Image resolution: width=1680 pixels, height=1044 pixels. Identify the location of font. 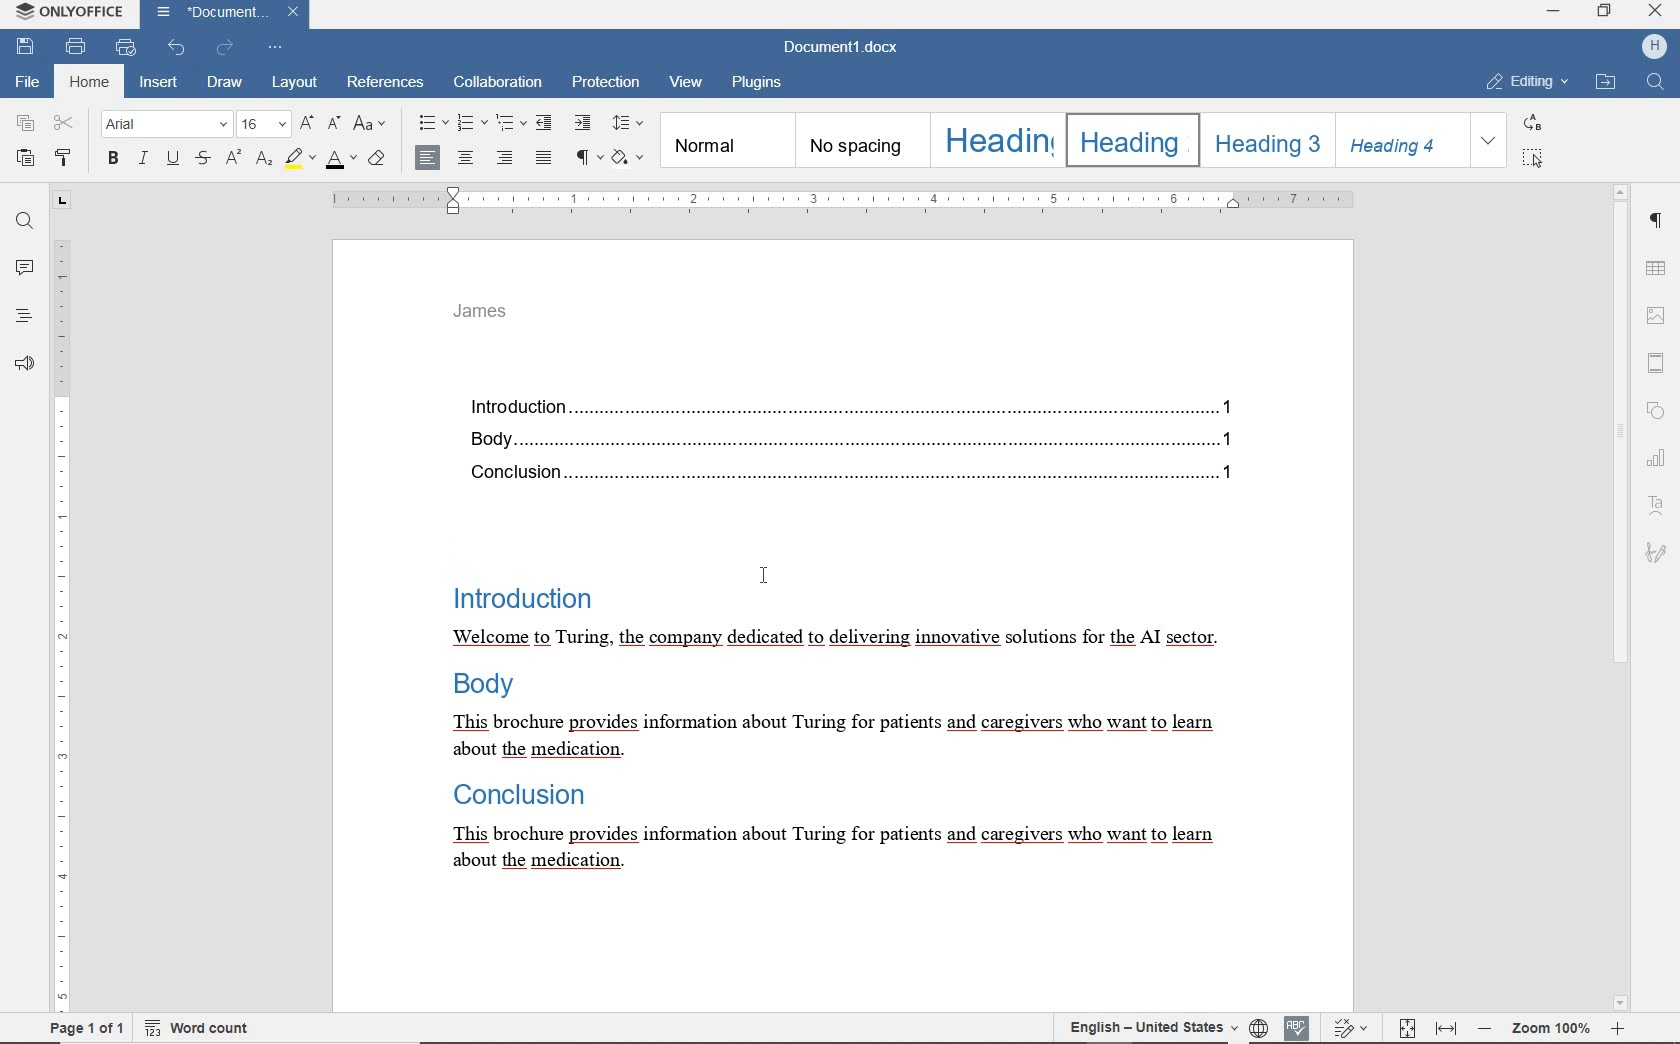
(167, 125).